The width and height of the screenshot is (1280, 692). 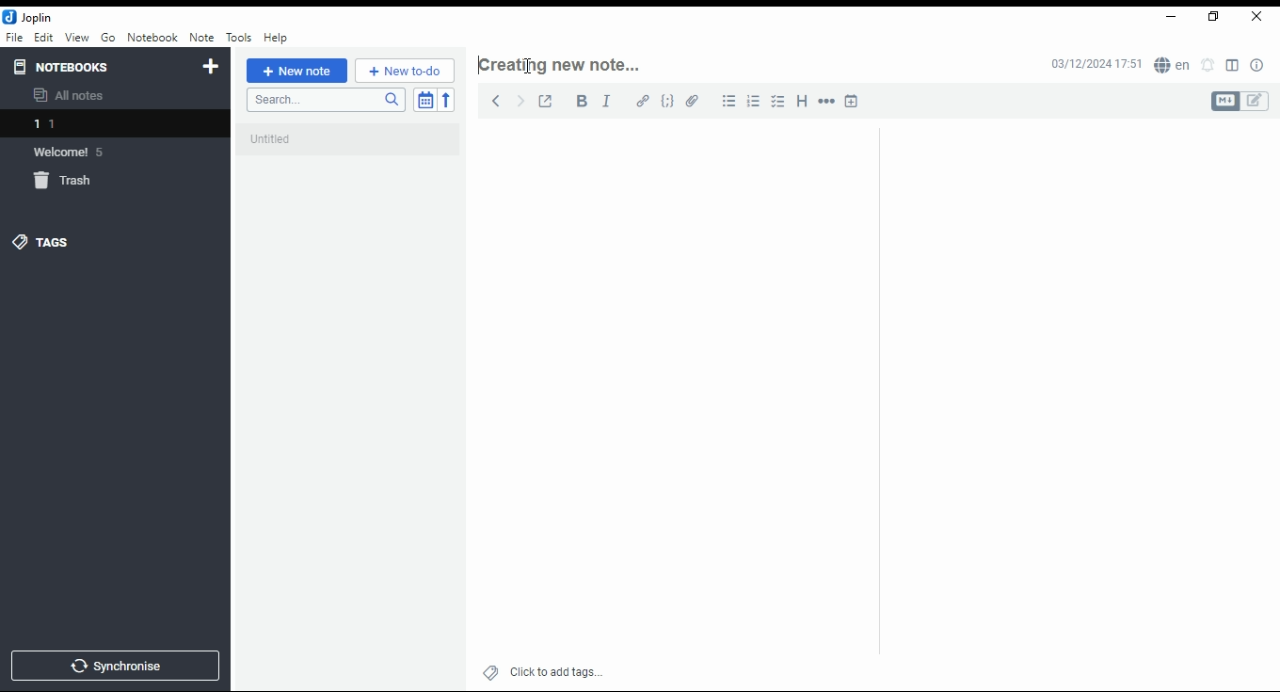 I want to click on forward, so click(x=519, y=98).